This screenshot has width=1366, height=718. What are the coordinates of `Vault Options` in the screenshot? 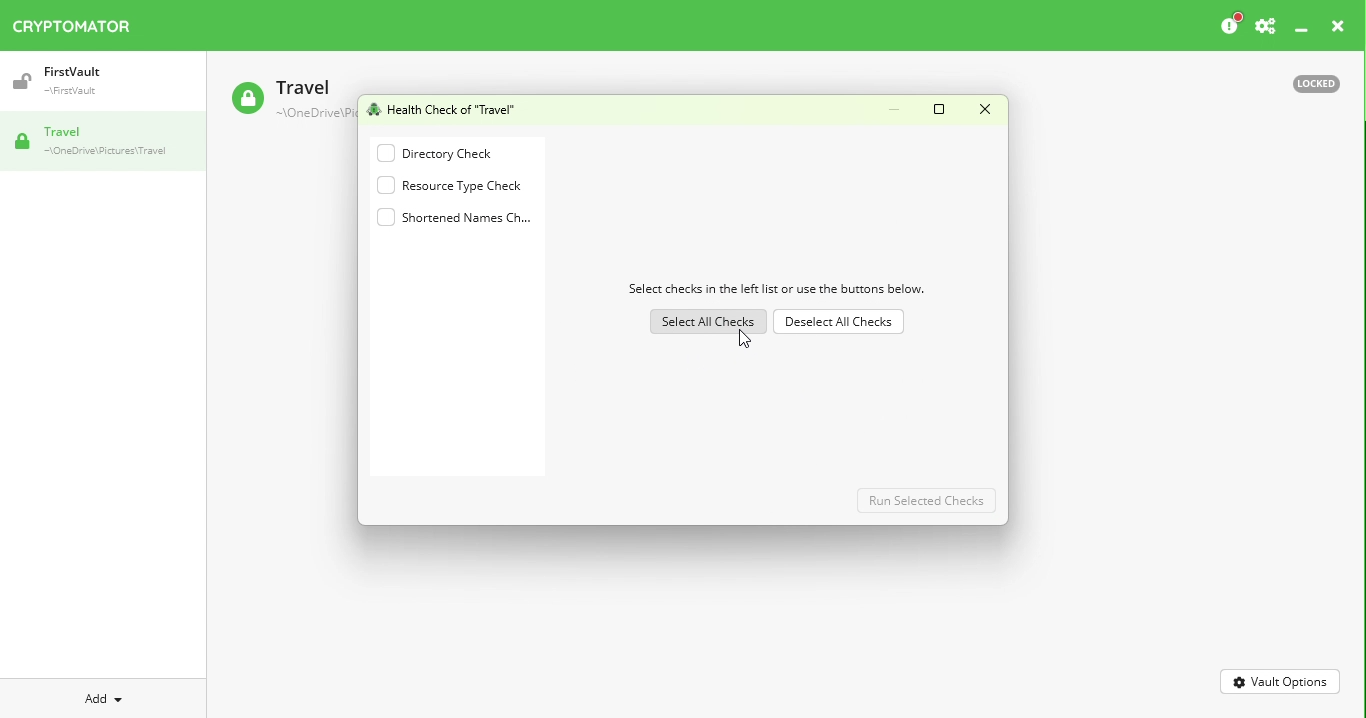 It's located at (1281, 683).